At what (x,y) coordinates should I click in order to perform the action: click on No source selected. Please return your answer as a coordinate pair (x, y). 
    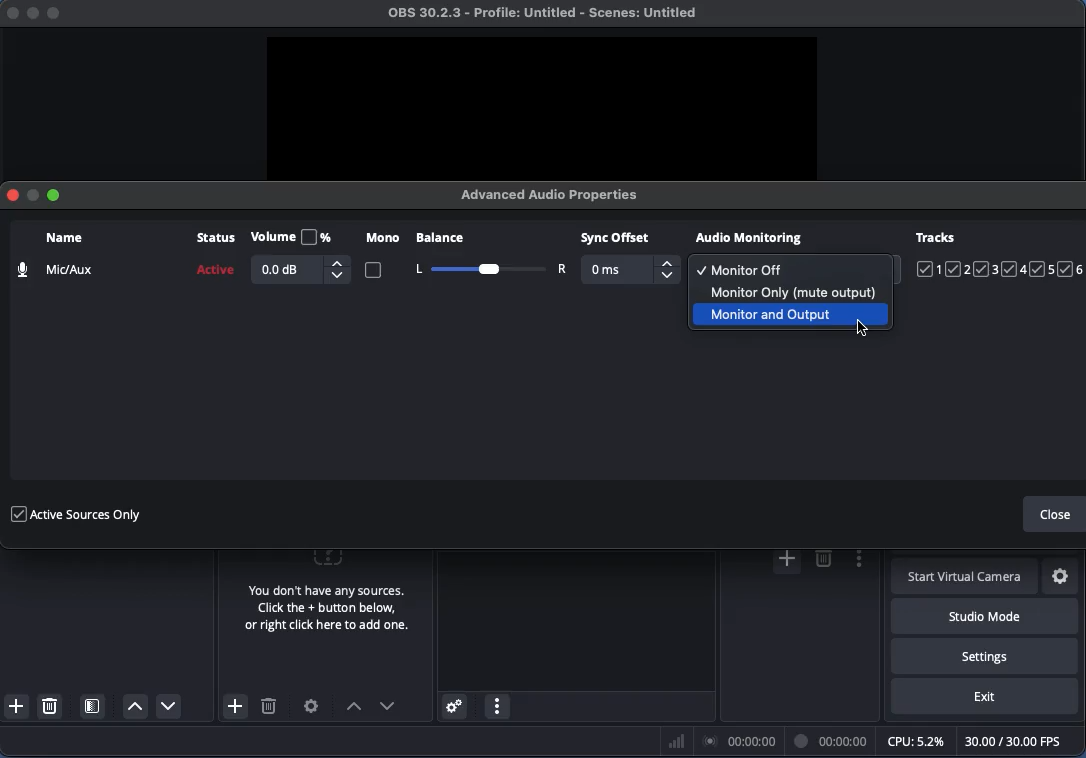
    Looking at the image, I should click on (323, 595).